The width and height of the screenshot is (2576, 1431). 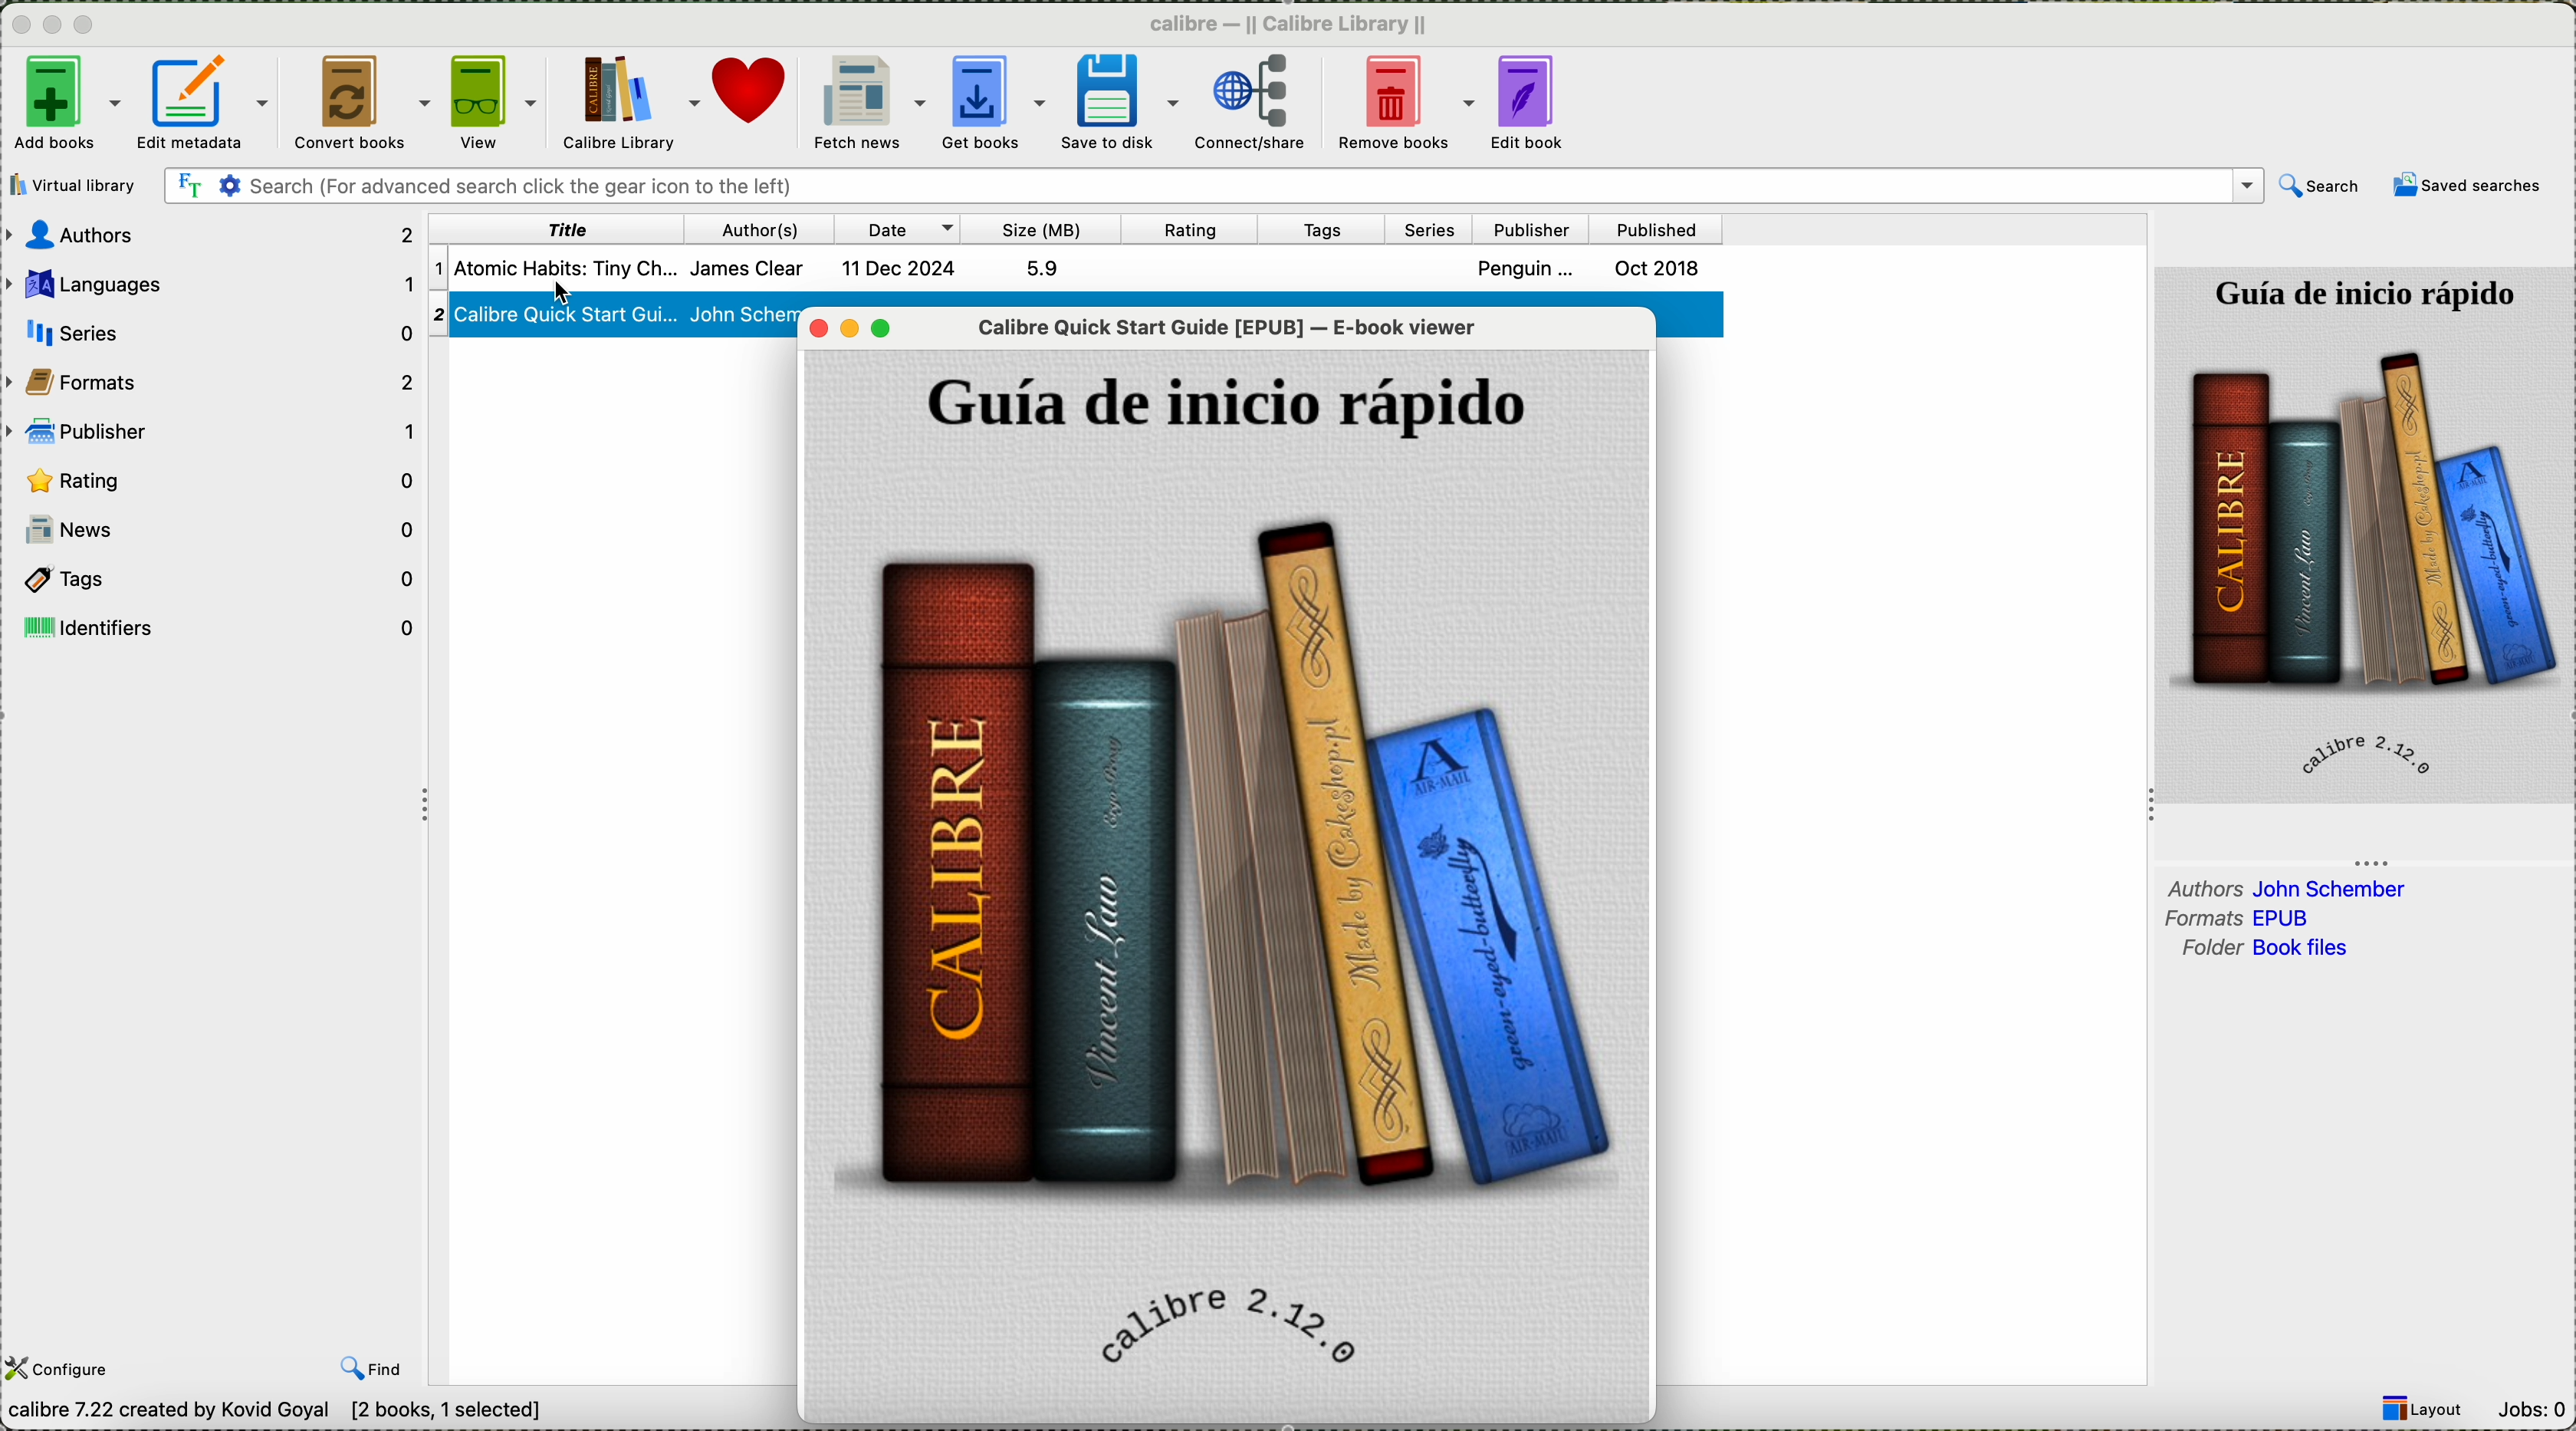 What do you see at coordinates (85, 25) in the screenshot?
I see `maximize` at bounding box center [85, 25].